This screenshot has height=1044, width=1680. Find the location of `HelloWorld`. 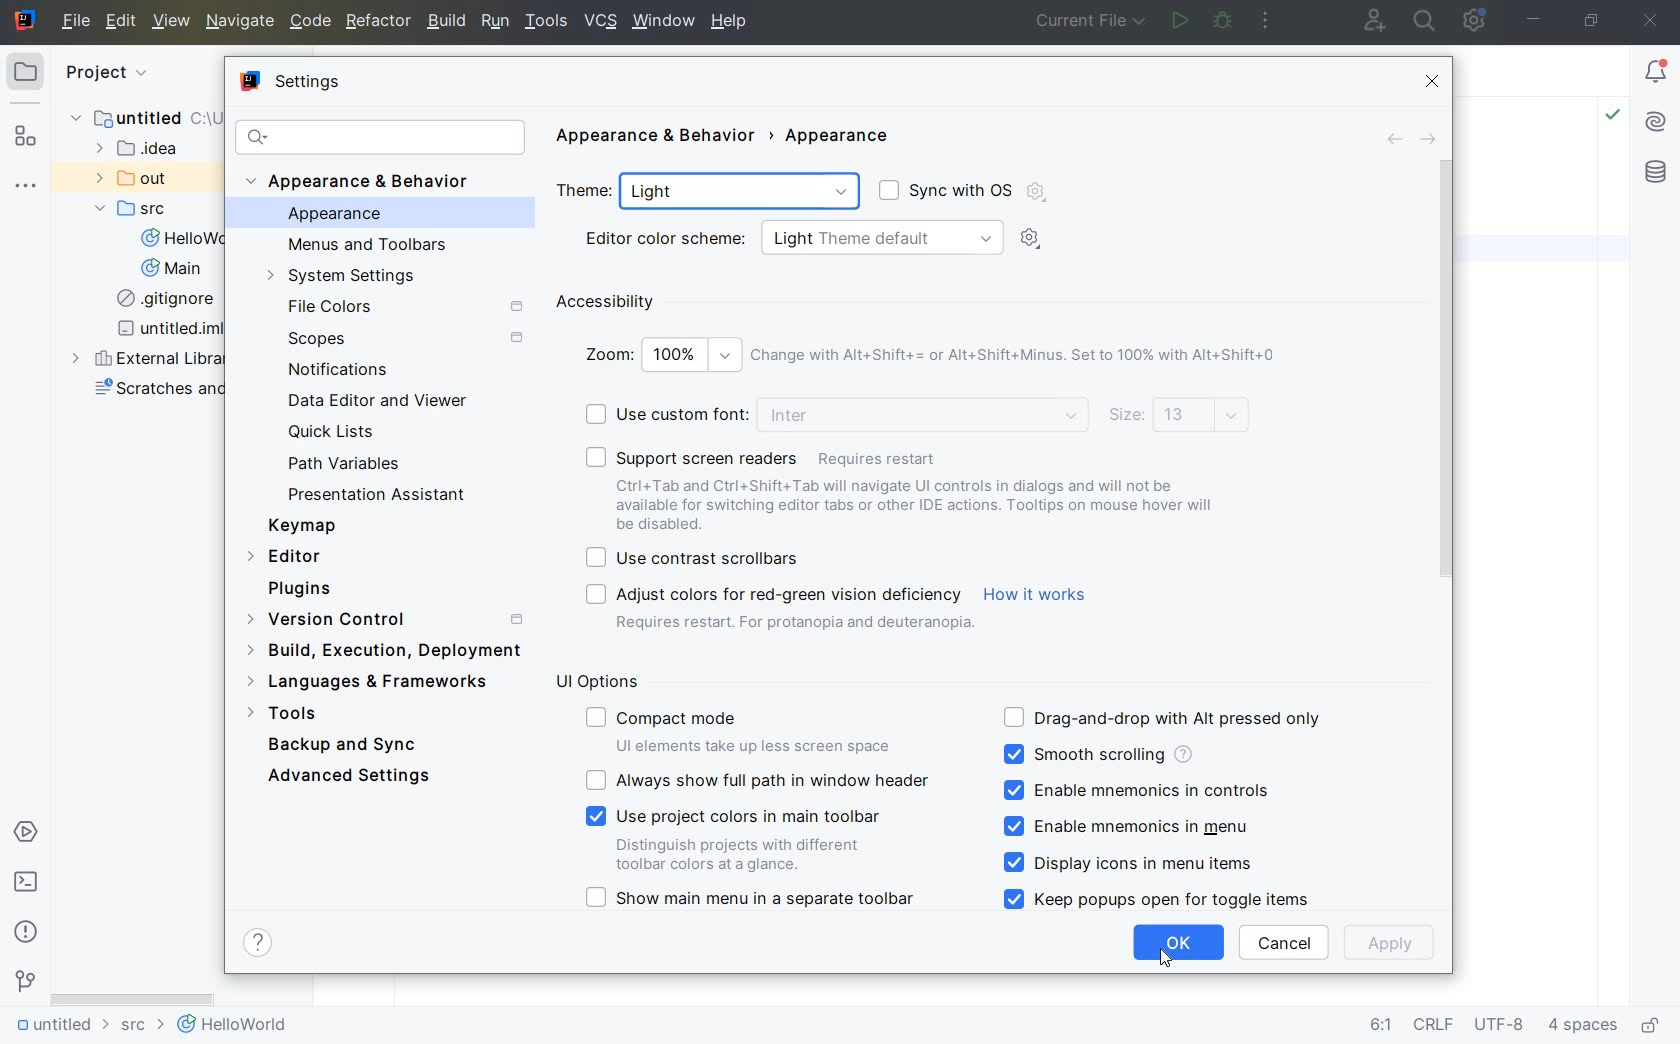

HelloWorld is located at coordinates (234, 1026).